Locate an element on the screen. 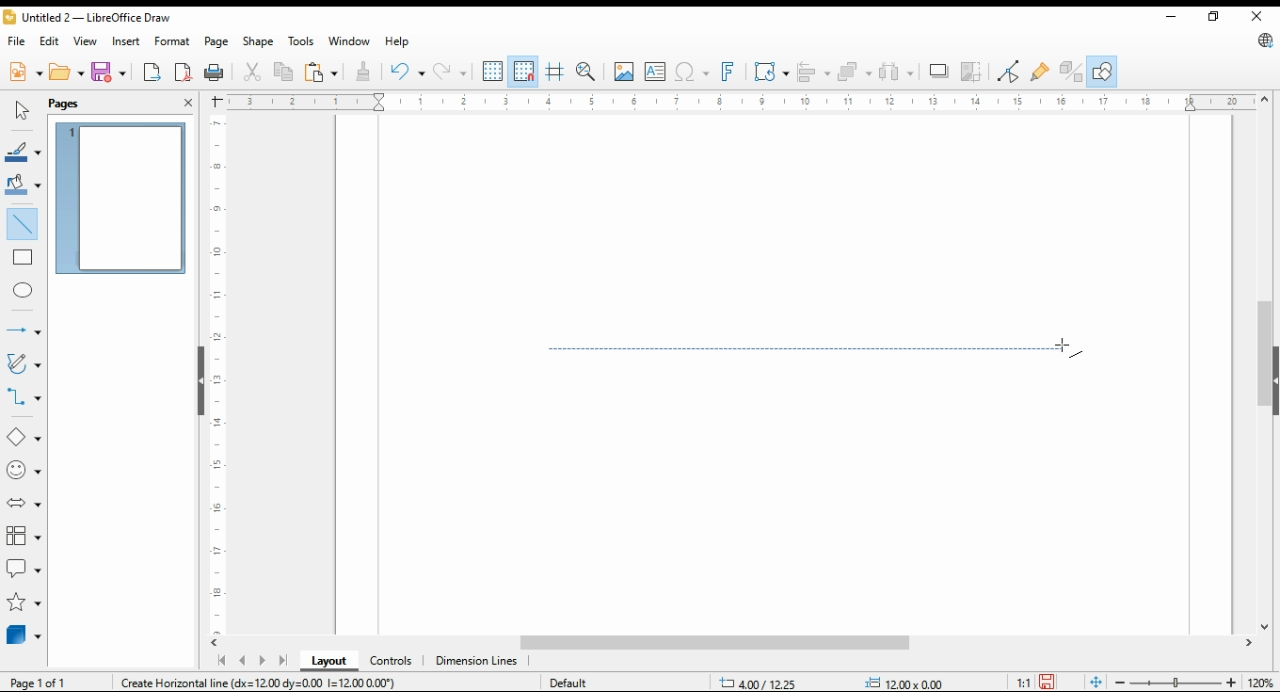 The image size is (1280, 692). show grids is located at coordinates (492, 71).